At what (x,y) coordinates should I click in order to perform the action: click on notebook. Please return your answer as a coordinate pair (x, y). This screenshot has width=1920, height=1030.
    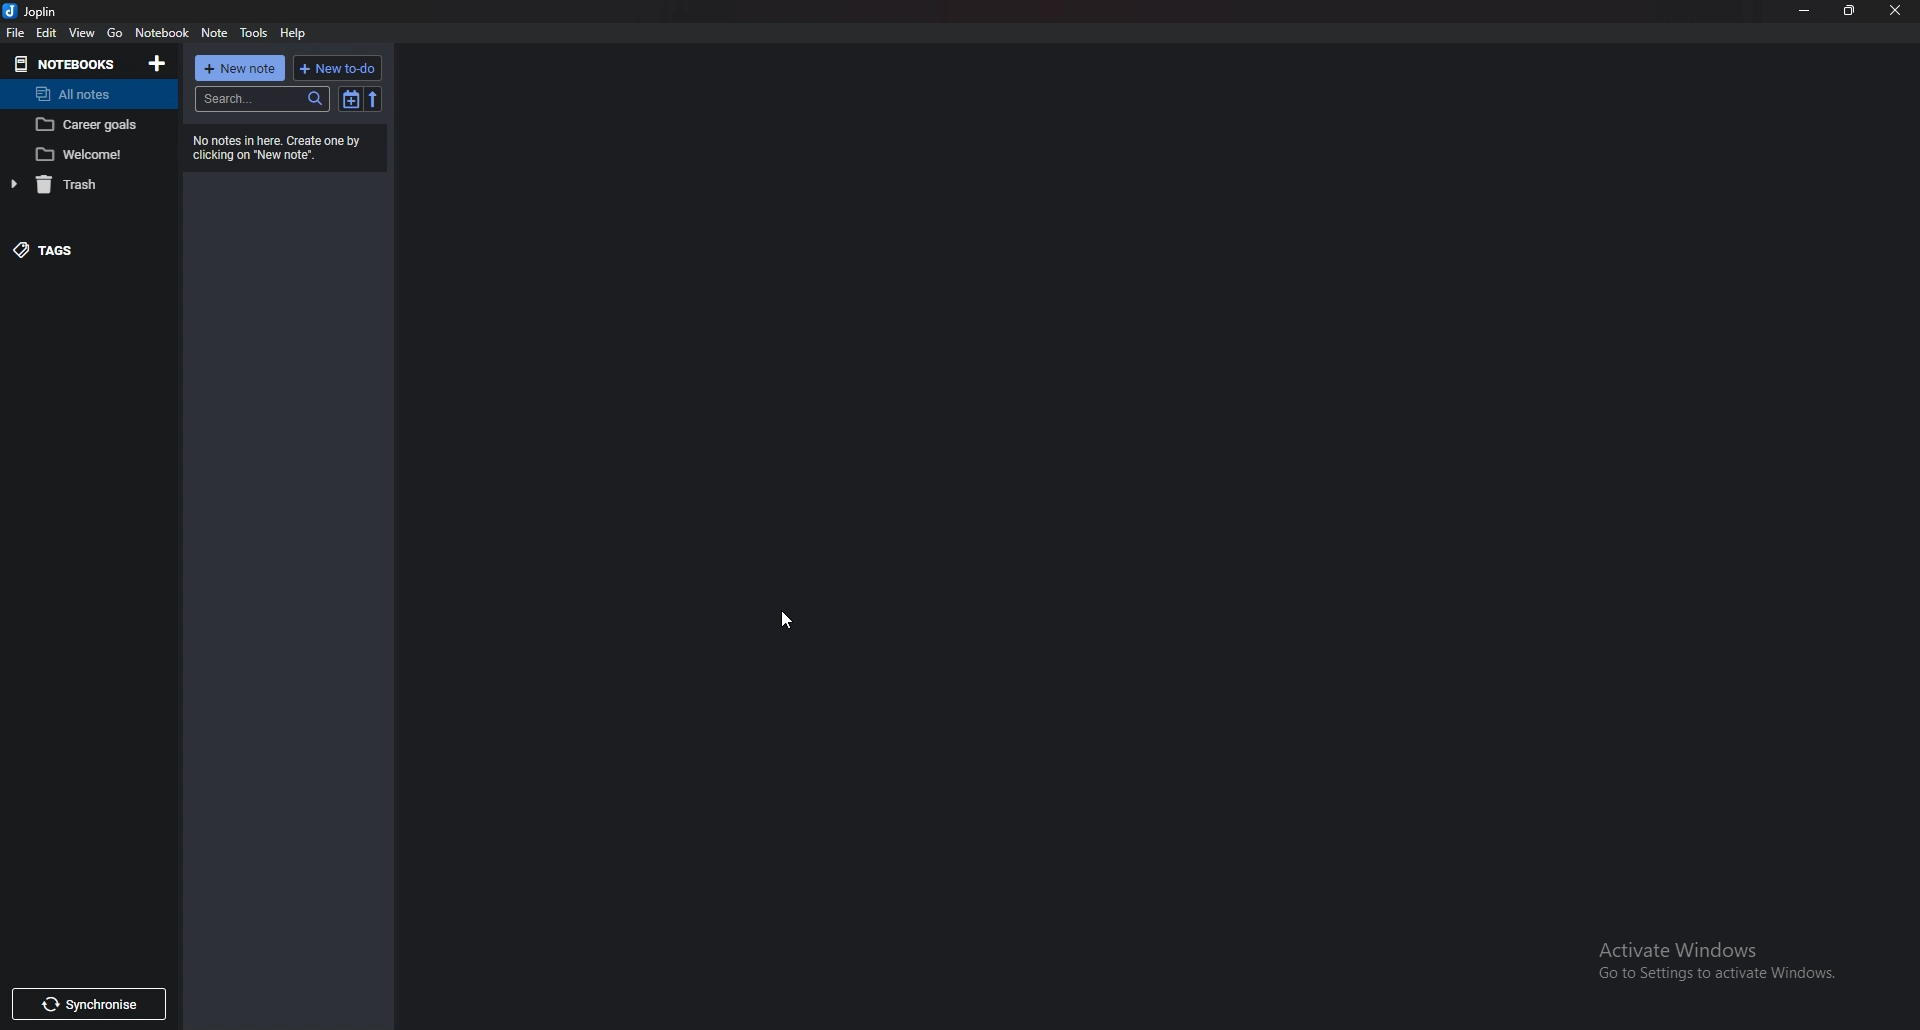
    Looking at the image, I should click on (91, 154).